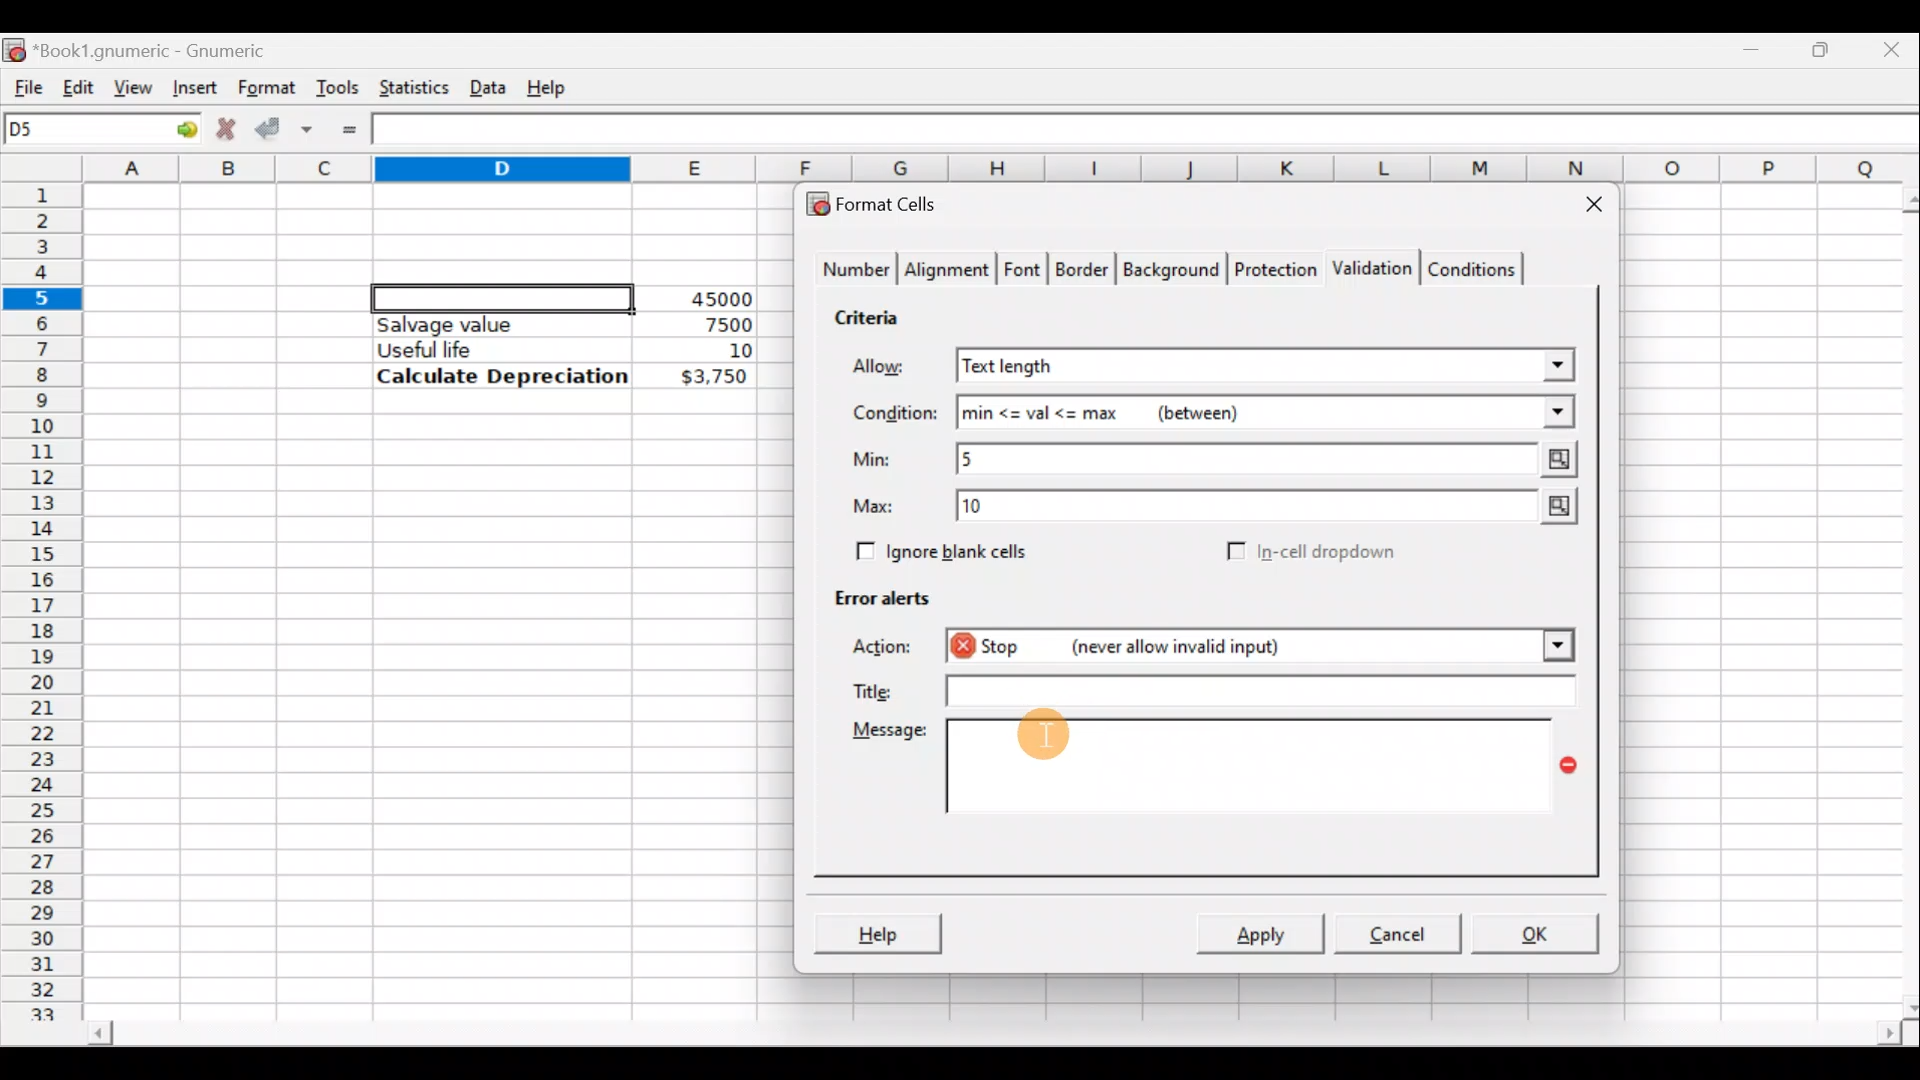 The height and width of the screenshot is (1080, 1920). Describe the element at coordinates (714, 299) in the screenshot. I see `45000` at that location.